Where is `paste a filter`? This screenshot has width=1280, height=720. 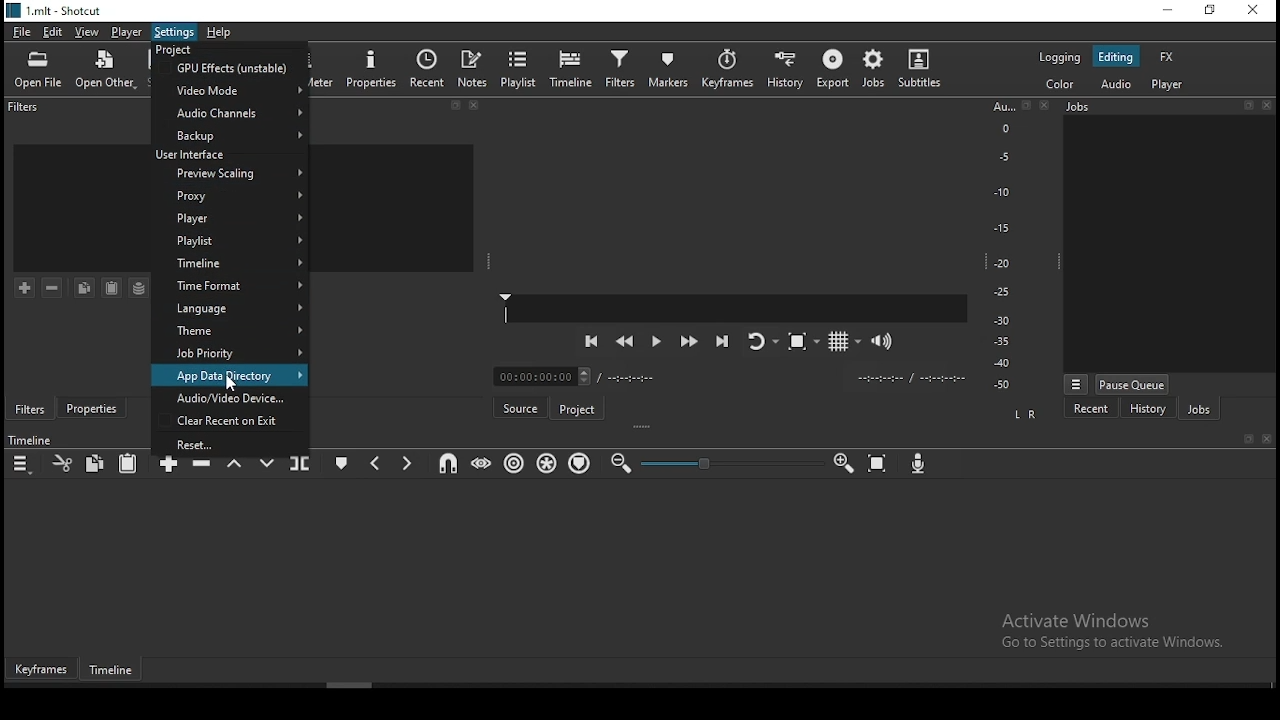
paste a filter is located at coordinates (113, 287).